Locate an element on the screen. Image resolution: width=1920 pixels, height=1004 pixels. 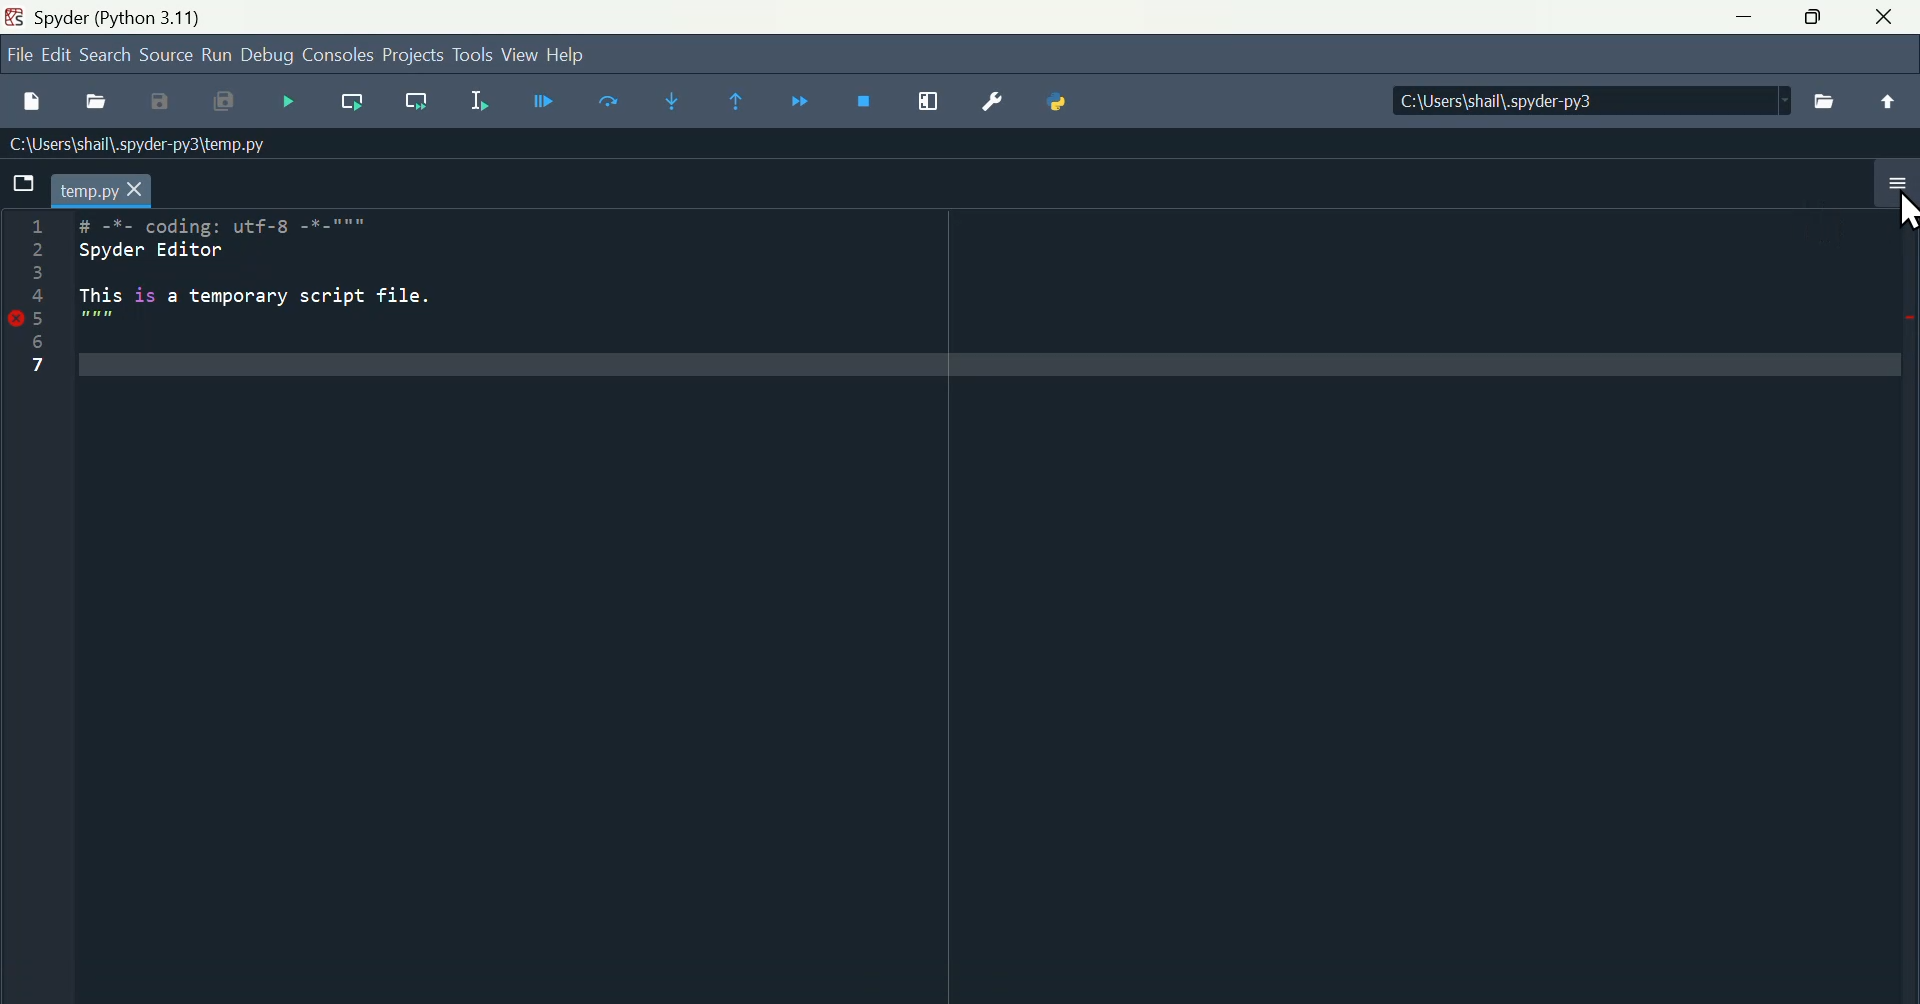
help is located at coordinates (576, 54).